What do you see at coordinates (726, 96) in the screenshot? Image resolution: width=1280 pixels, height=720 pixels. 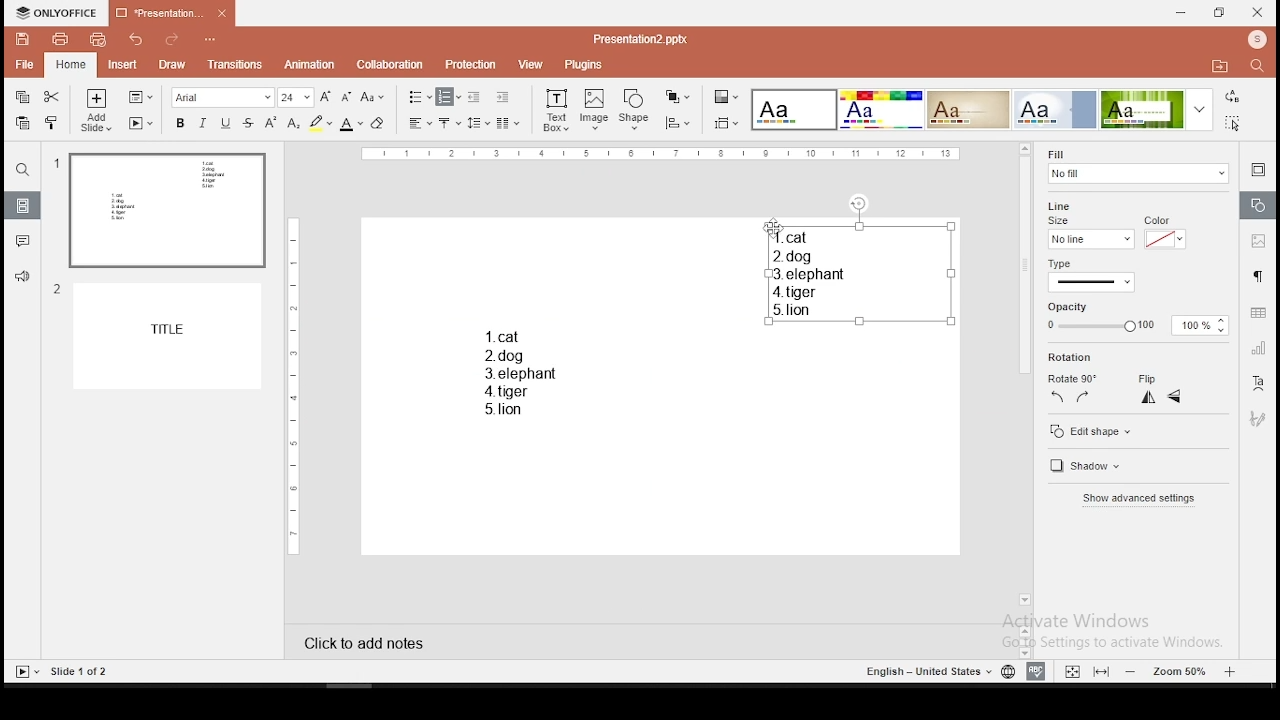 I see `change color theme` at bounding box center [726, 96].